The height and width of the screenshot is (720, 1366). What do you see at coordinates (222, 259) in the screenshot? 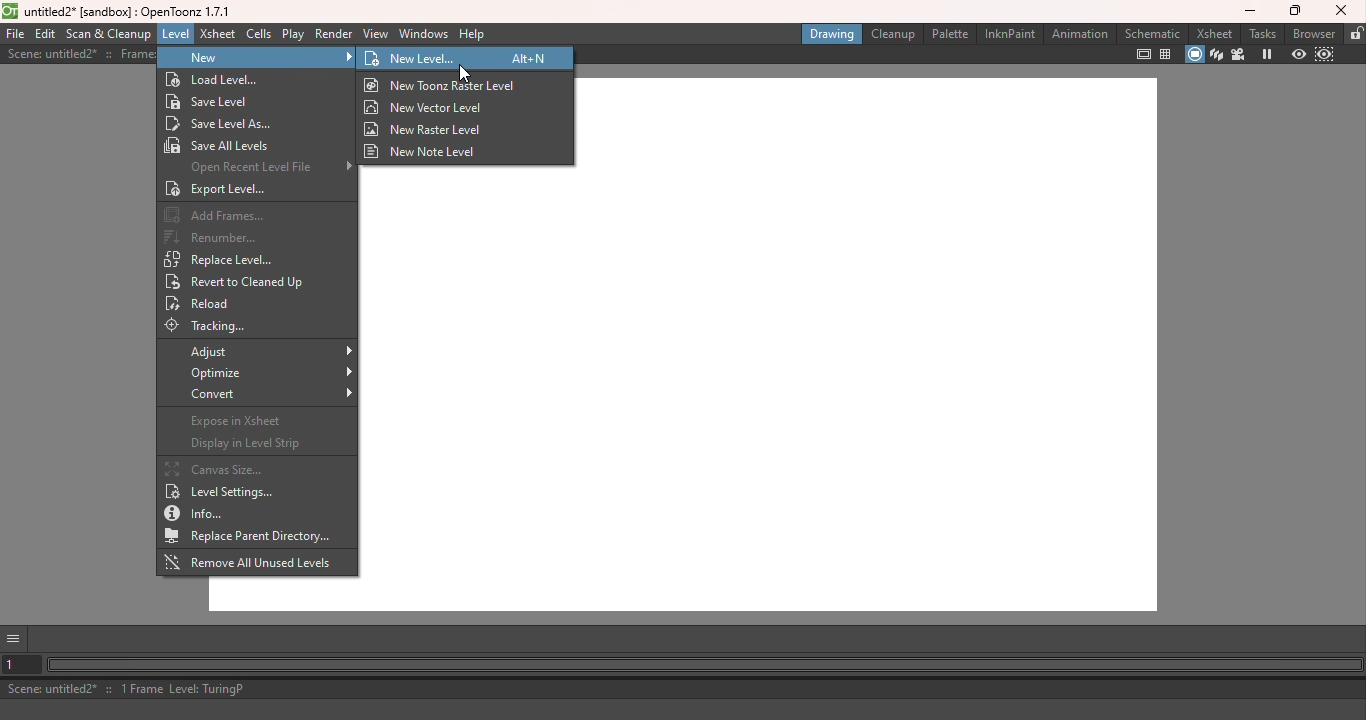
I see `Replace level` at bounding box center [222, 259].